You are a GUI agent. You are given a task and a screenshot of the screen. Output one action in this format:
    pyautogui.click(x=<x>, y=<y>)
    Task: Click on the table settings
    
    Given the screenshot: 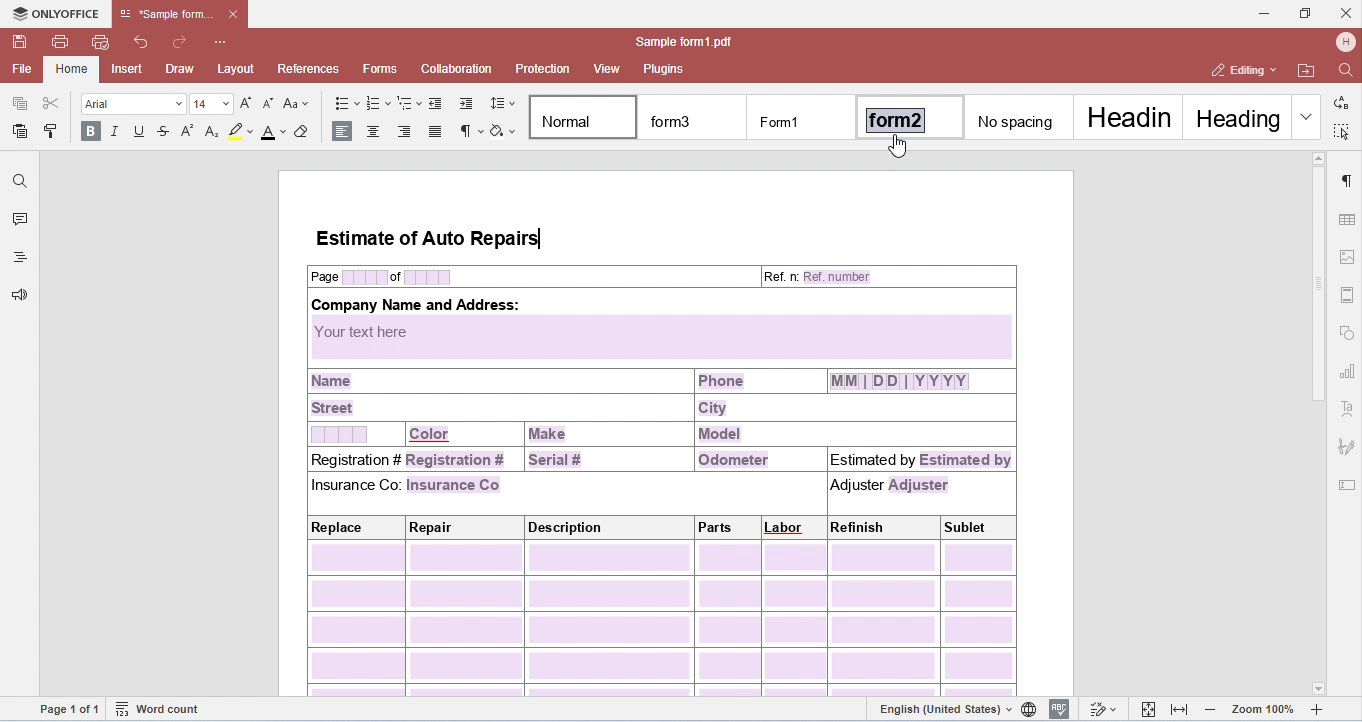 What is the action you would take?
    pyautogui.click(x=1347, y=219)
    